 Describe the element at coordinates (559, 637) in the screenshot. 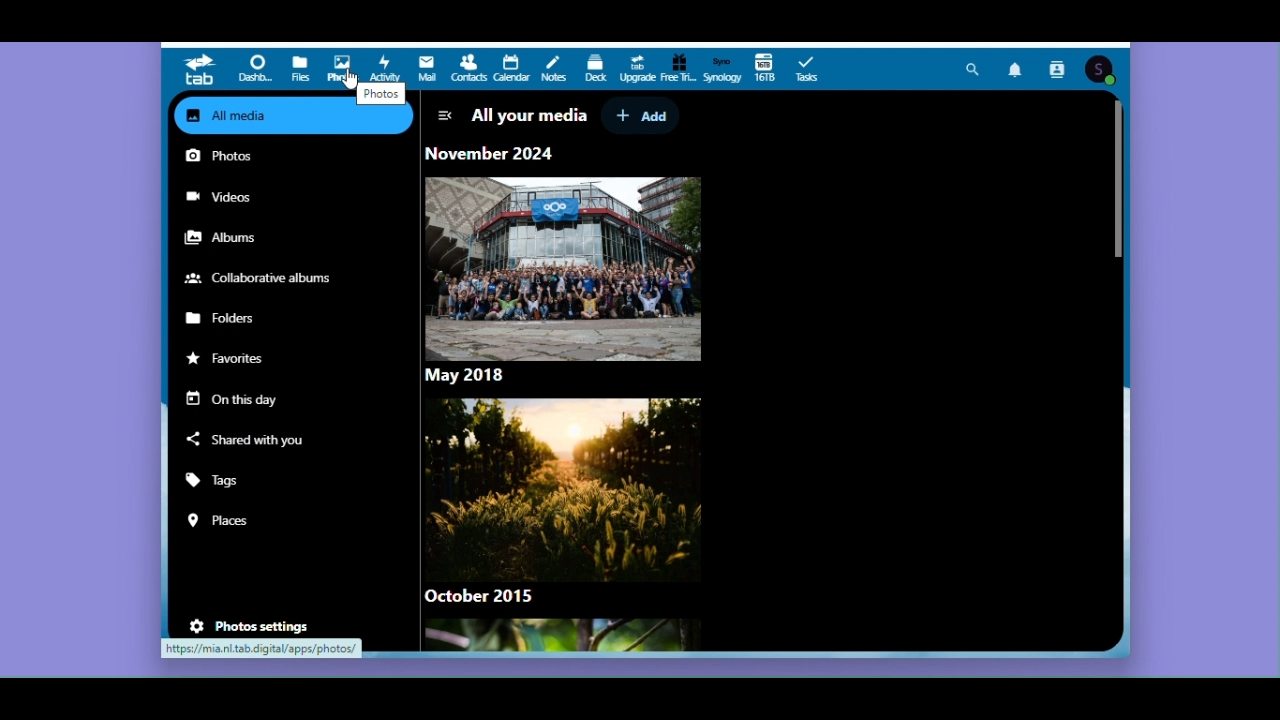

I see `Image` at that location.